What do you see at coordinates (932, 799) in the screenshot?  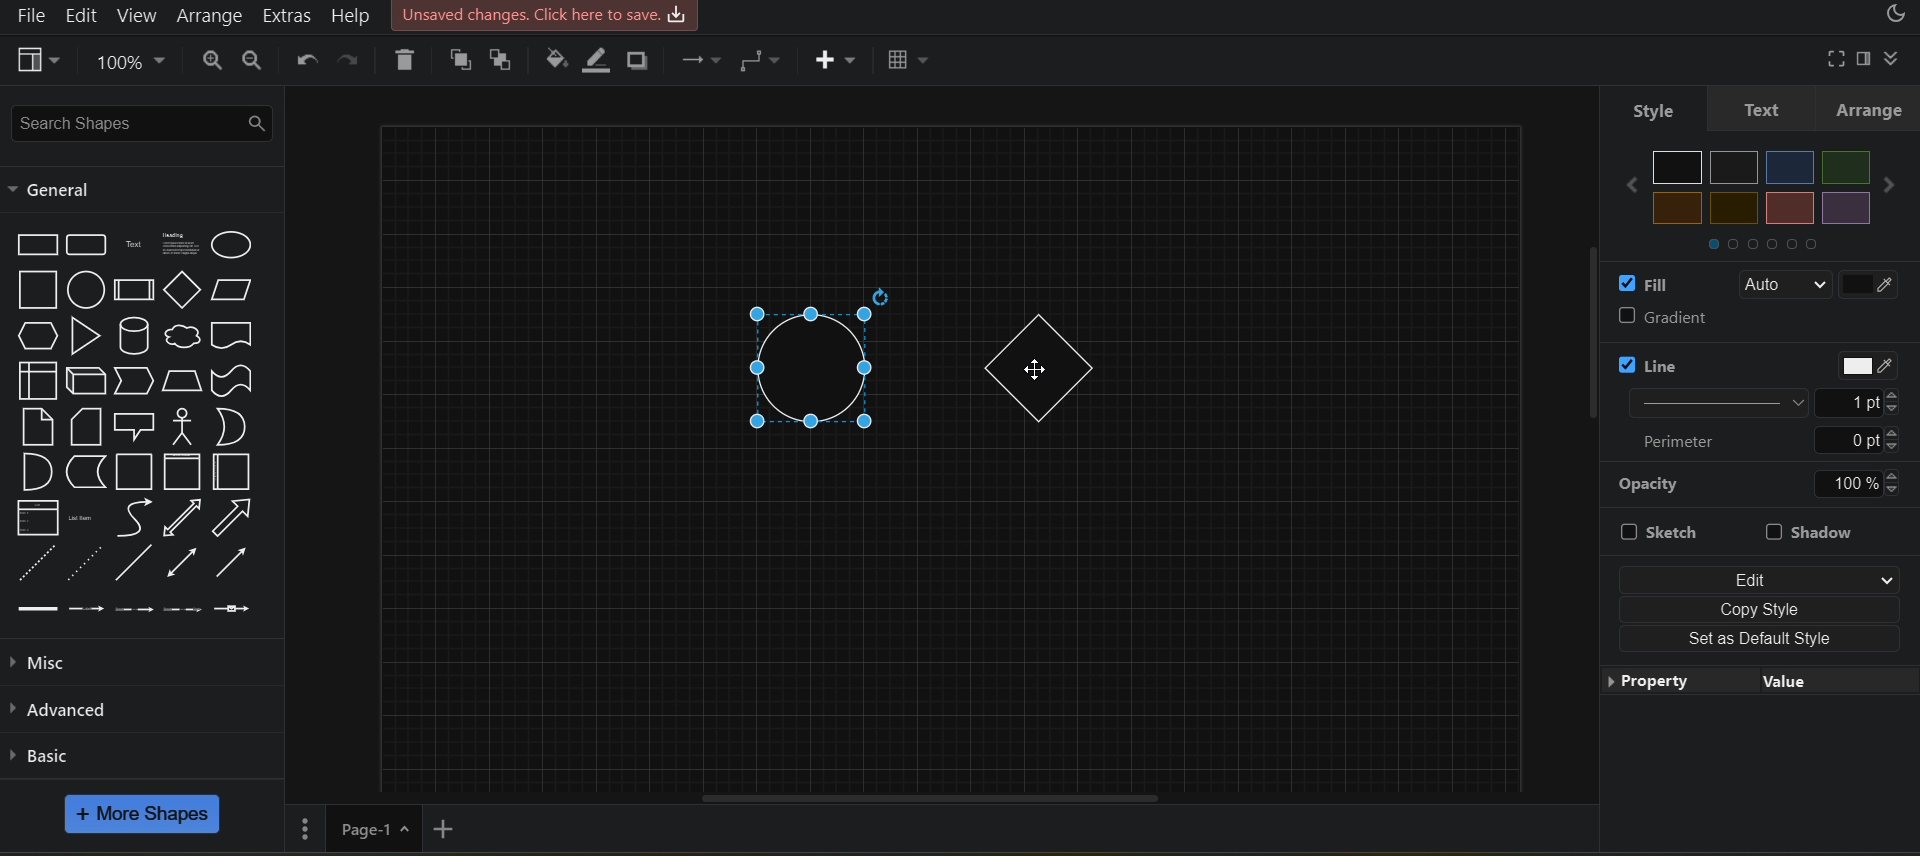 I see `horizontal scroll bar` at bounding box center [932, 799].